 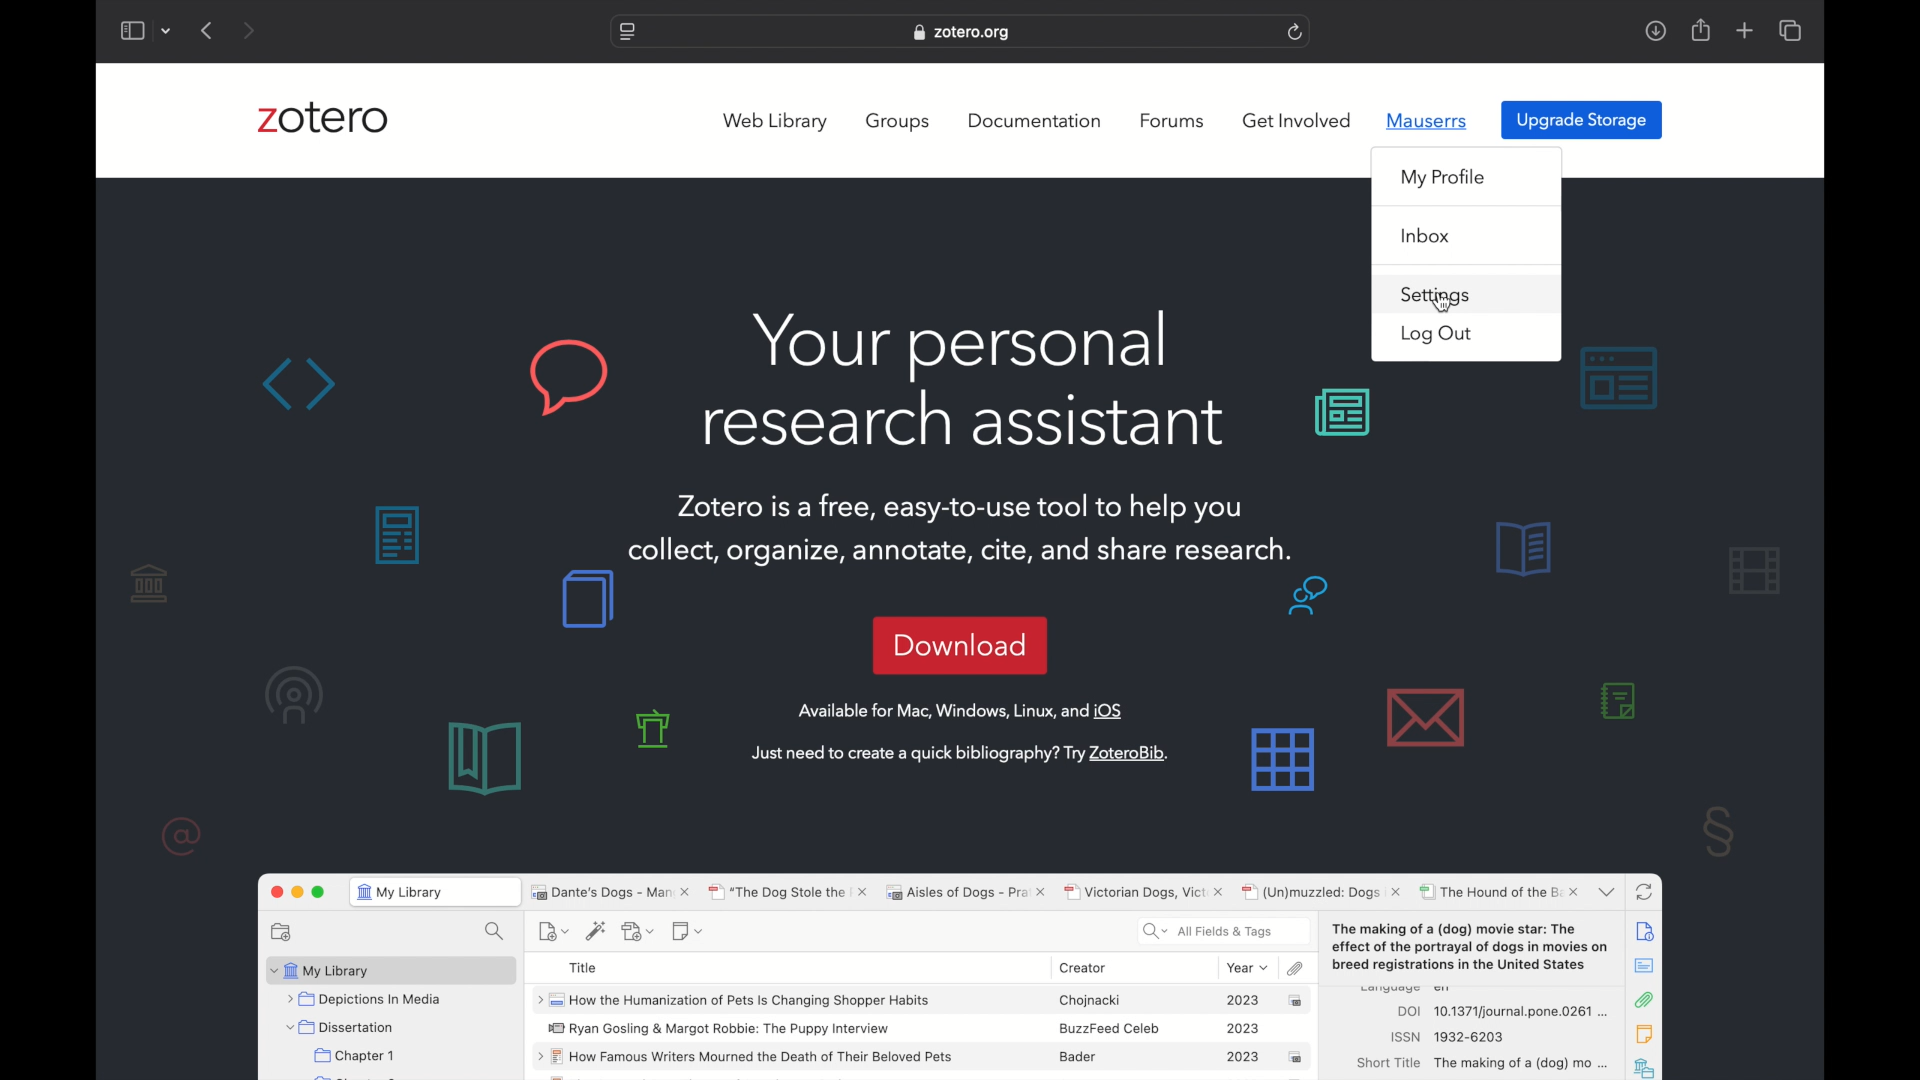 I want to click on next, so click(x=251, y=32).